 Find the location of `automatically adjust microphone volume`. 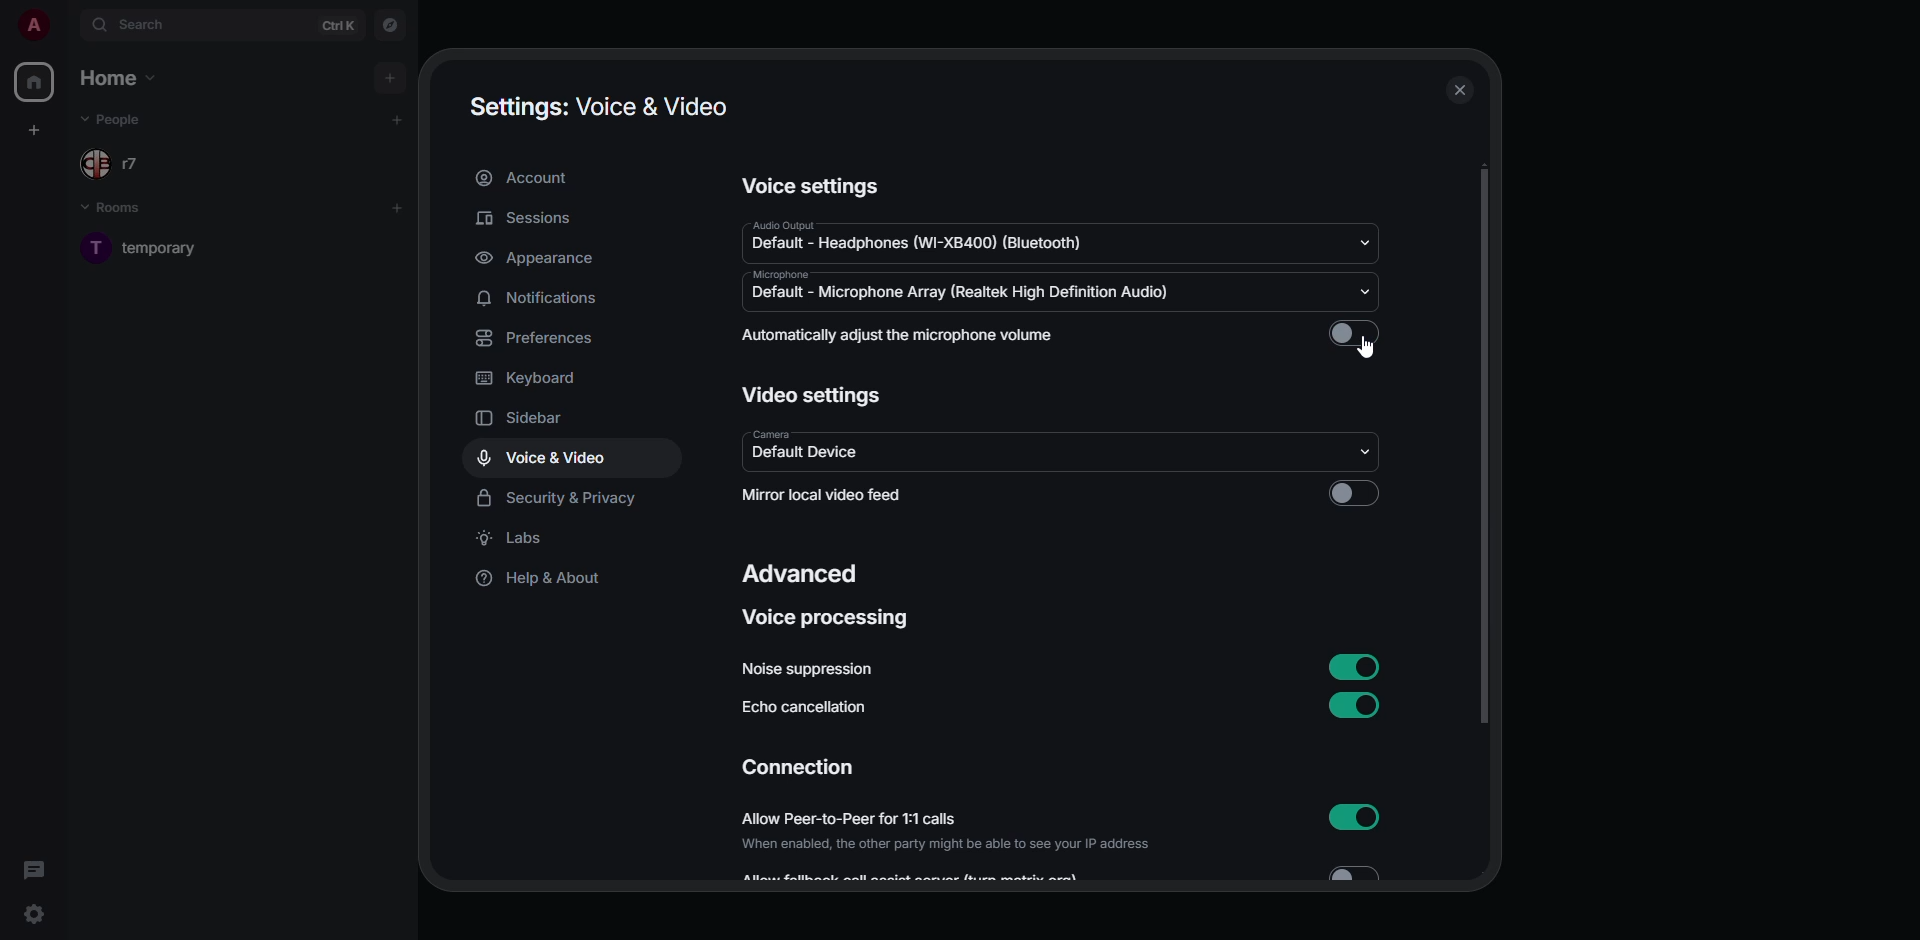

automatically adjust microphone volume is located at coordinates (900, 335).